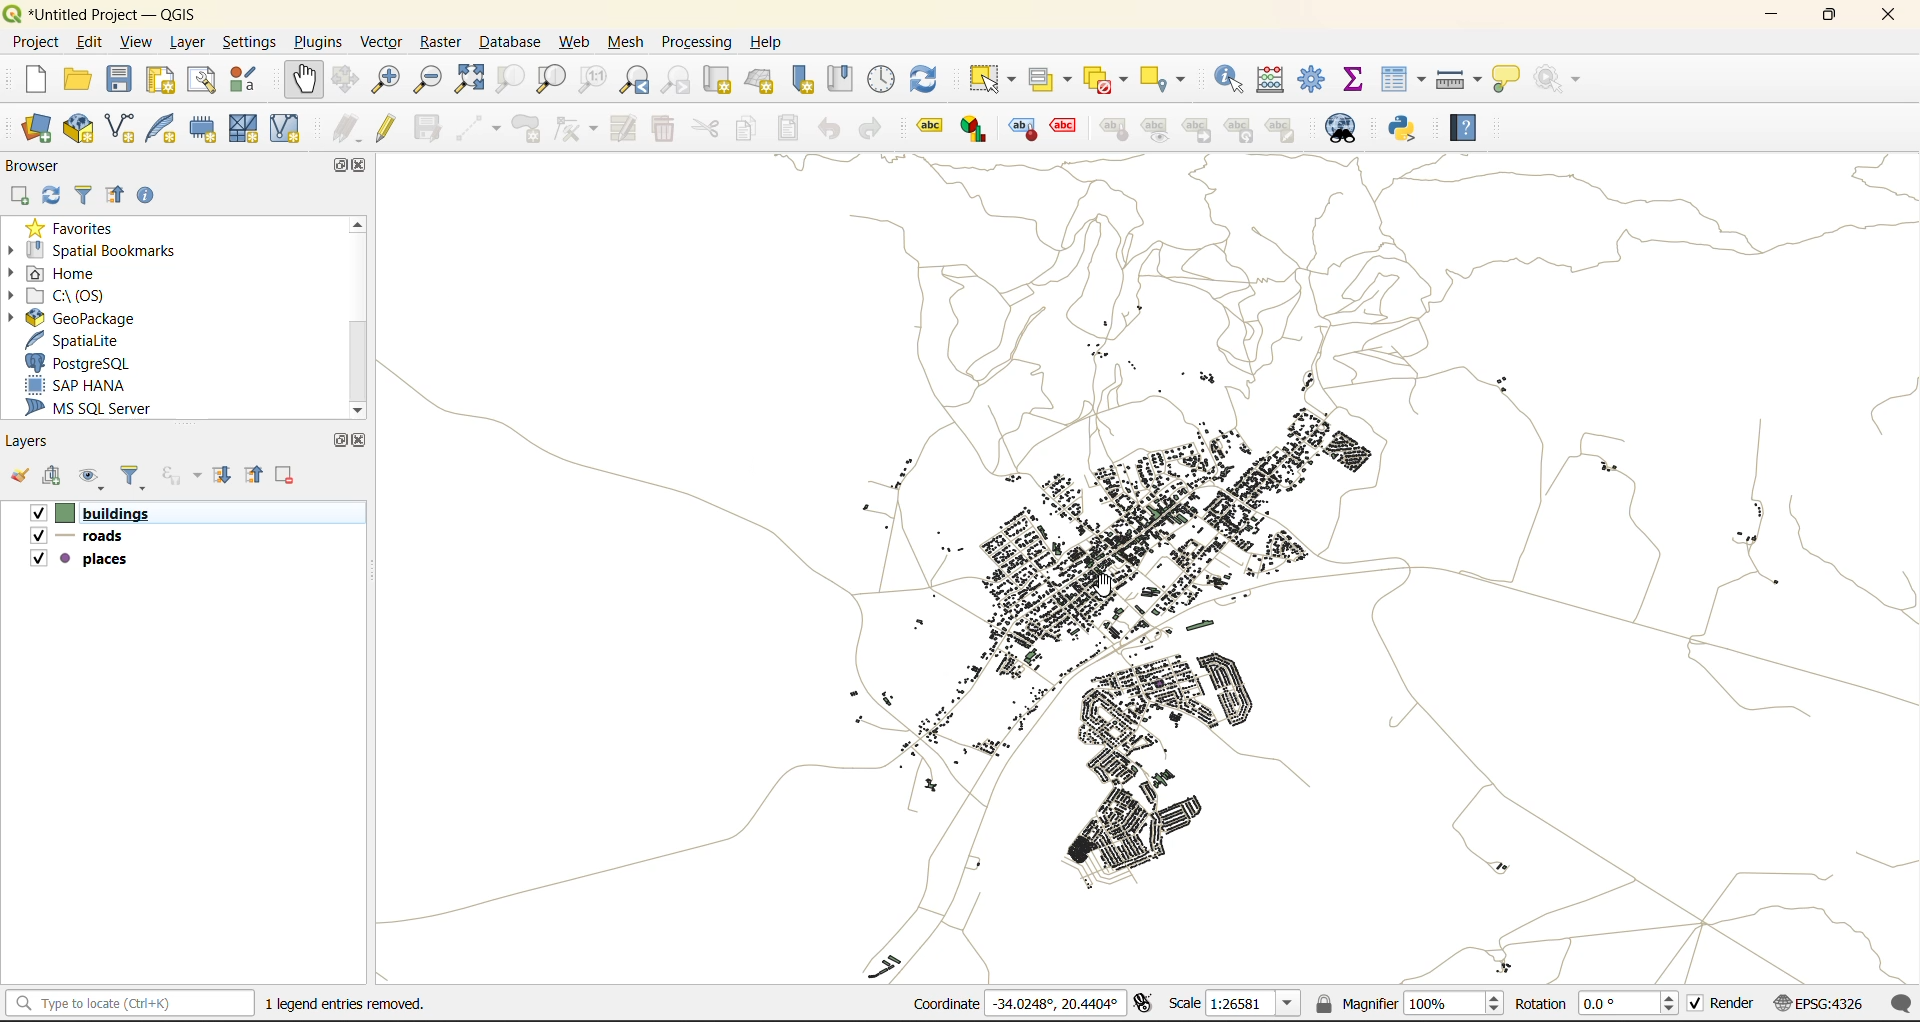  I want to click on coordinates, so click(1015, 1004).